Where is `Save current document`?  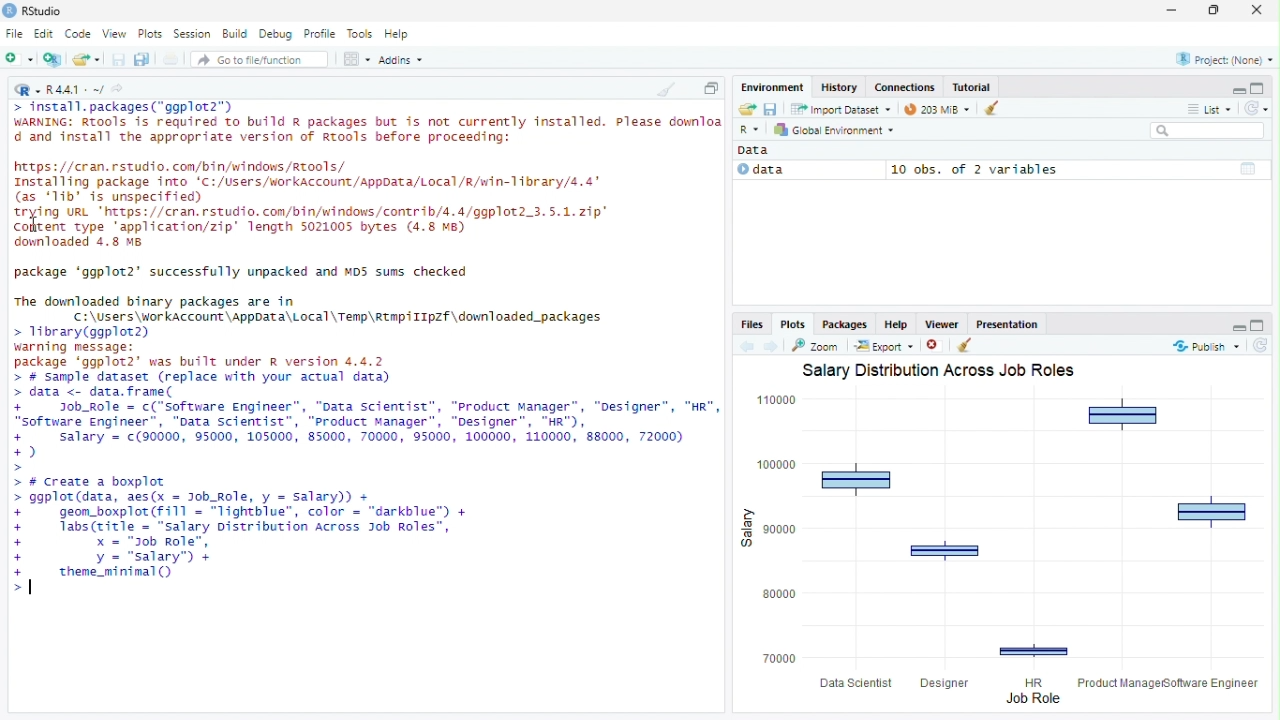 Save current document is located at coordinates (120, 59).